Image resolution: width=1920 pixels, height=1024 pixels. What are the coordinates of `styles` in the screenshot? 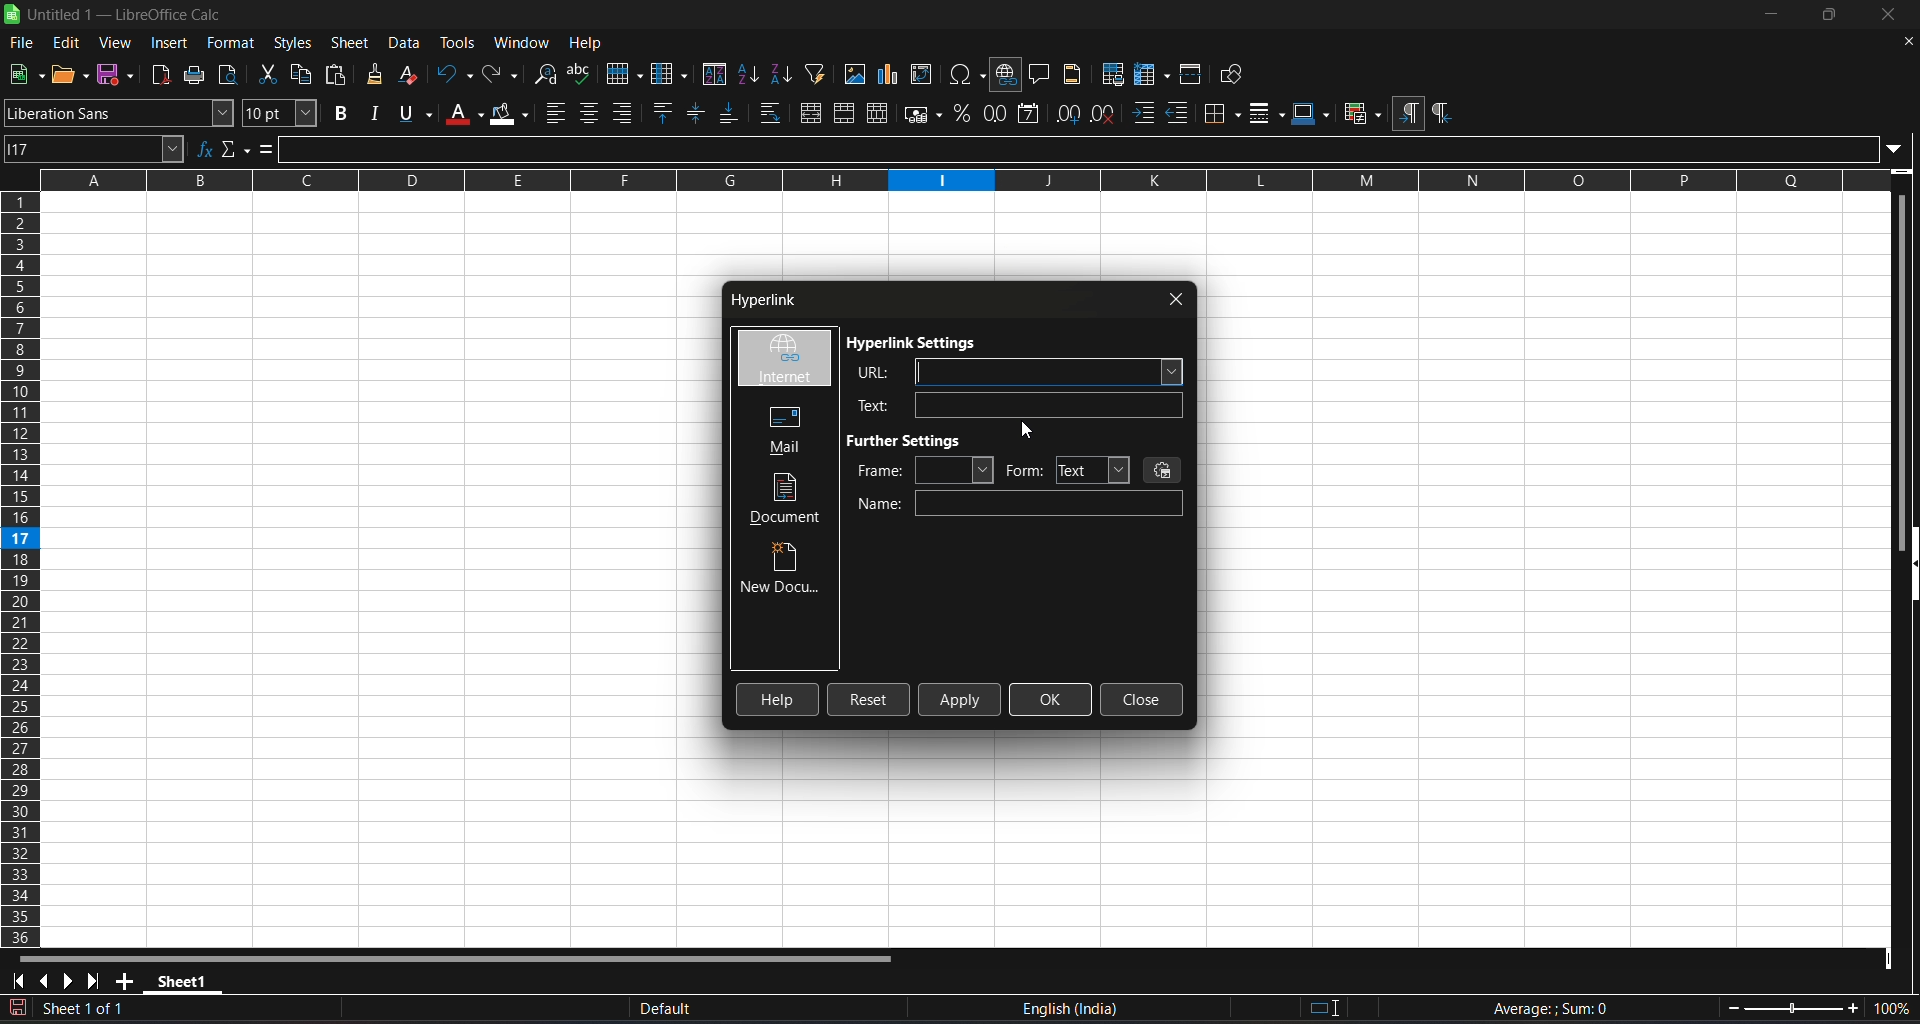 It's located at (293, 43).